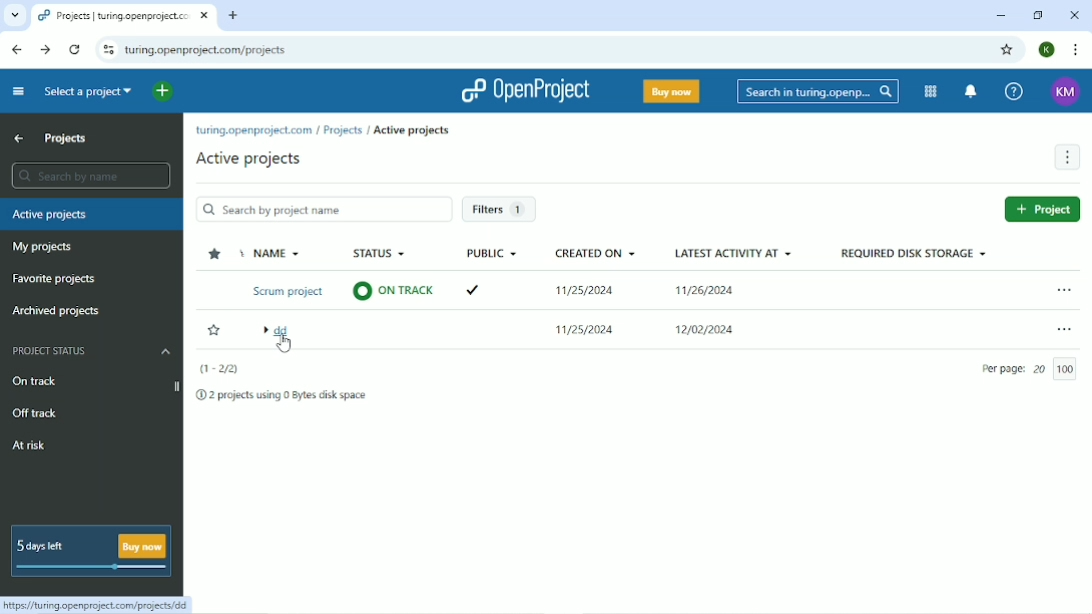 This screenshot has width=1092, height=614. Describe the element at coordinates (1007, 49) in the screenshot. I see `Bookmark this tab` at that location.